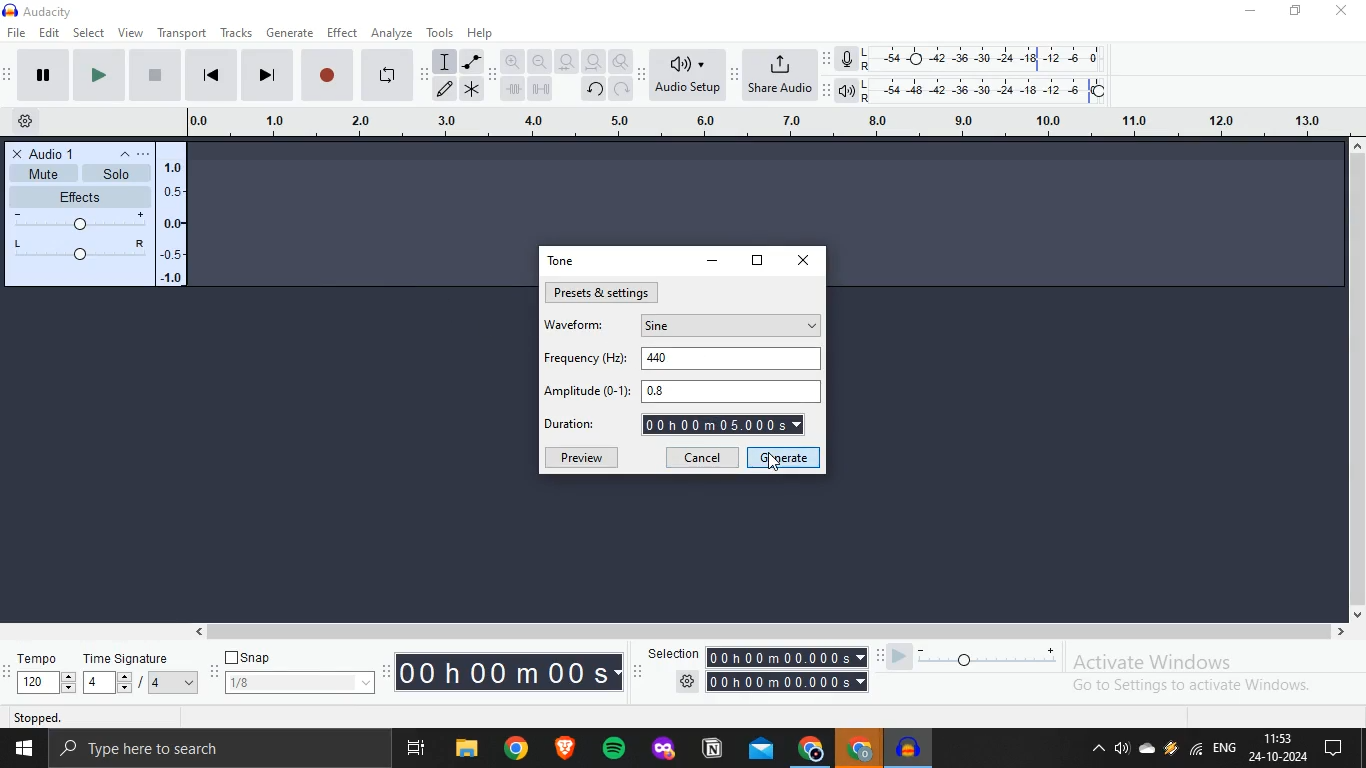 The width and height of the screenshot is (1366, 768). Describe the element at coordinates (618, 750) in the screenshot. I see `Spotify` at that location.